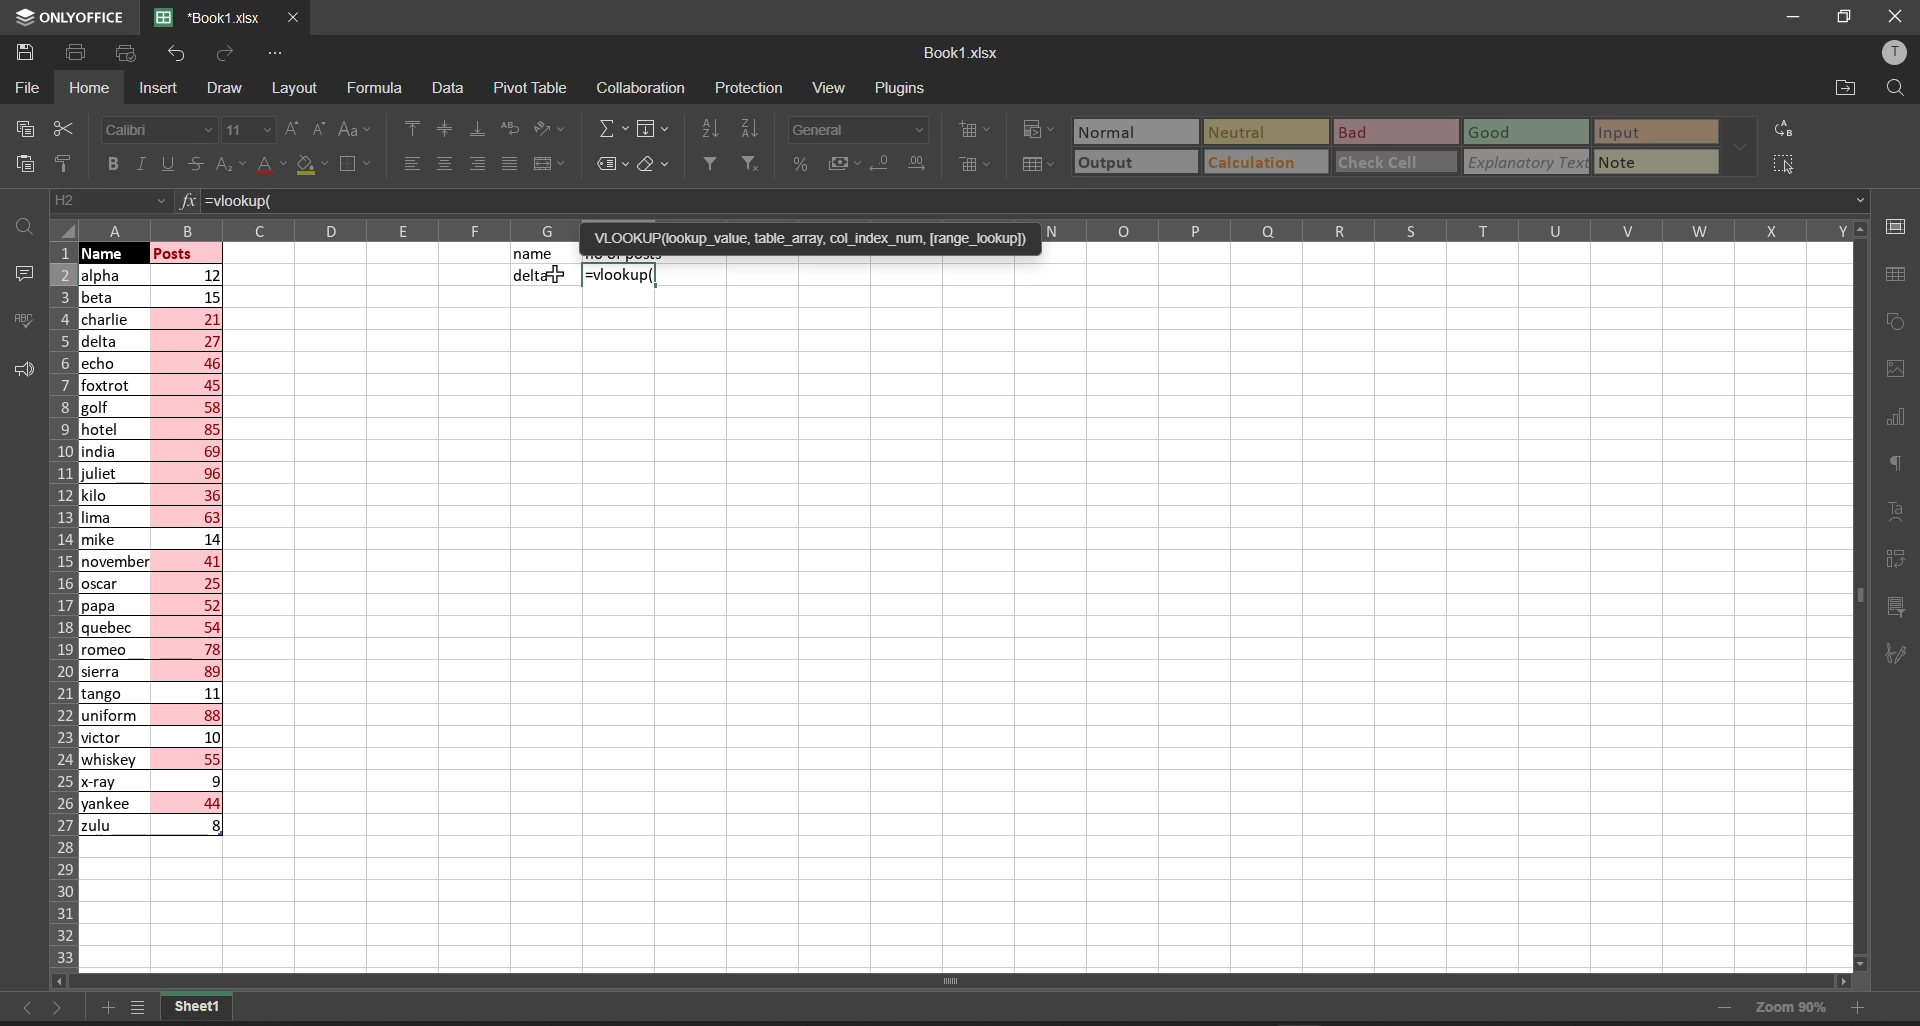 This screenshot has width=1920, height=1026. Describe the element at coordinates (1524, 162) in the screenshot. I see `explanatory Text` at that location.